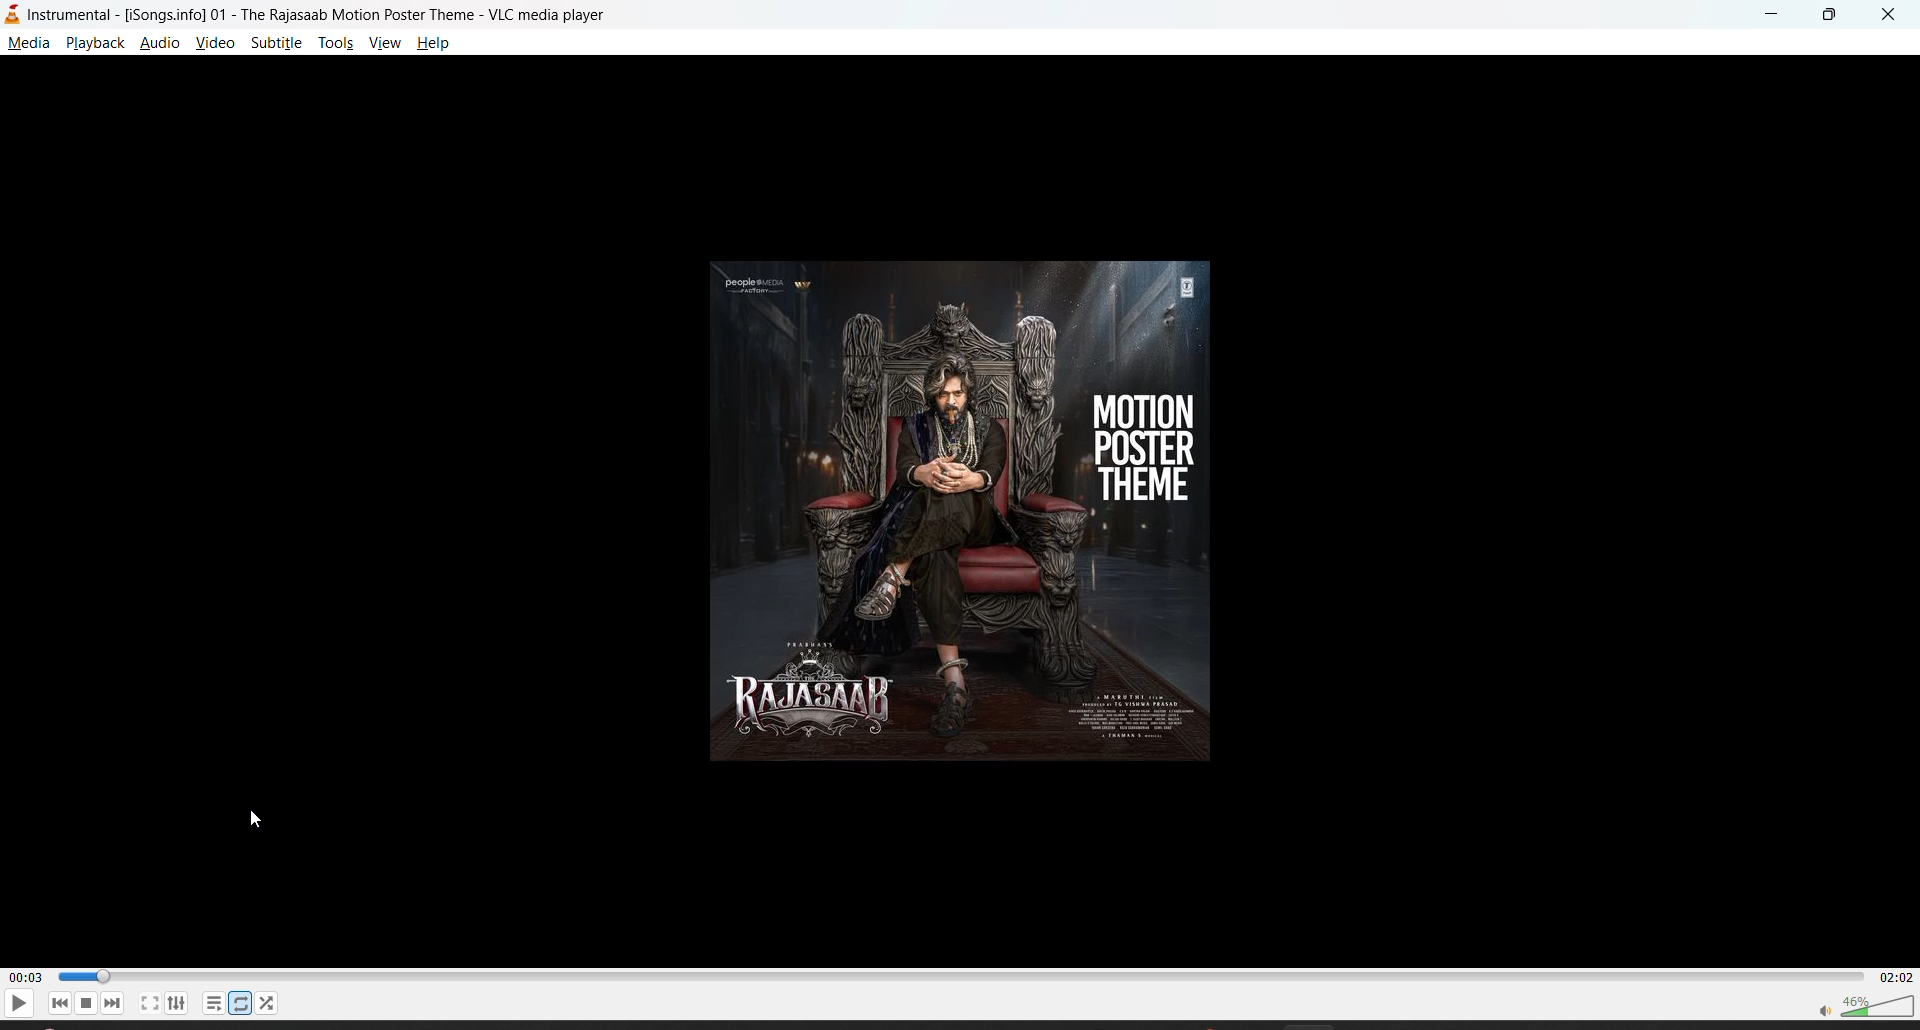  What do you see at coordinates (58, 1005) in the screenshot?
I see `previous` at bounding box center [58, 1005].